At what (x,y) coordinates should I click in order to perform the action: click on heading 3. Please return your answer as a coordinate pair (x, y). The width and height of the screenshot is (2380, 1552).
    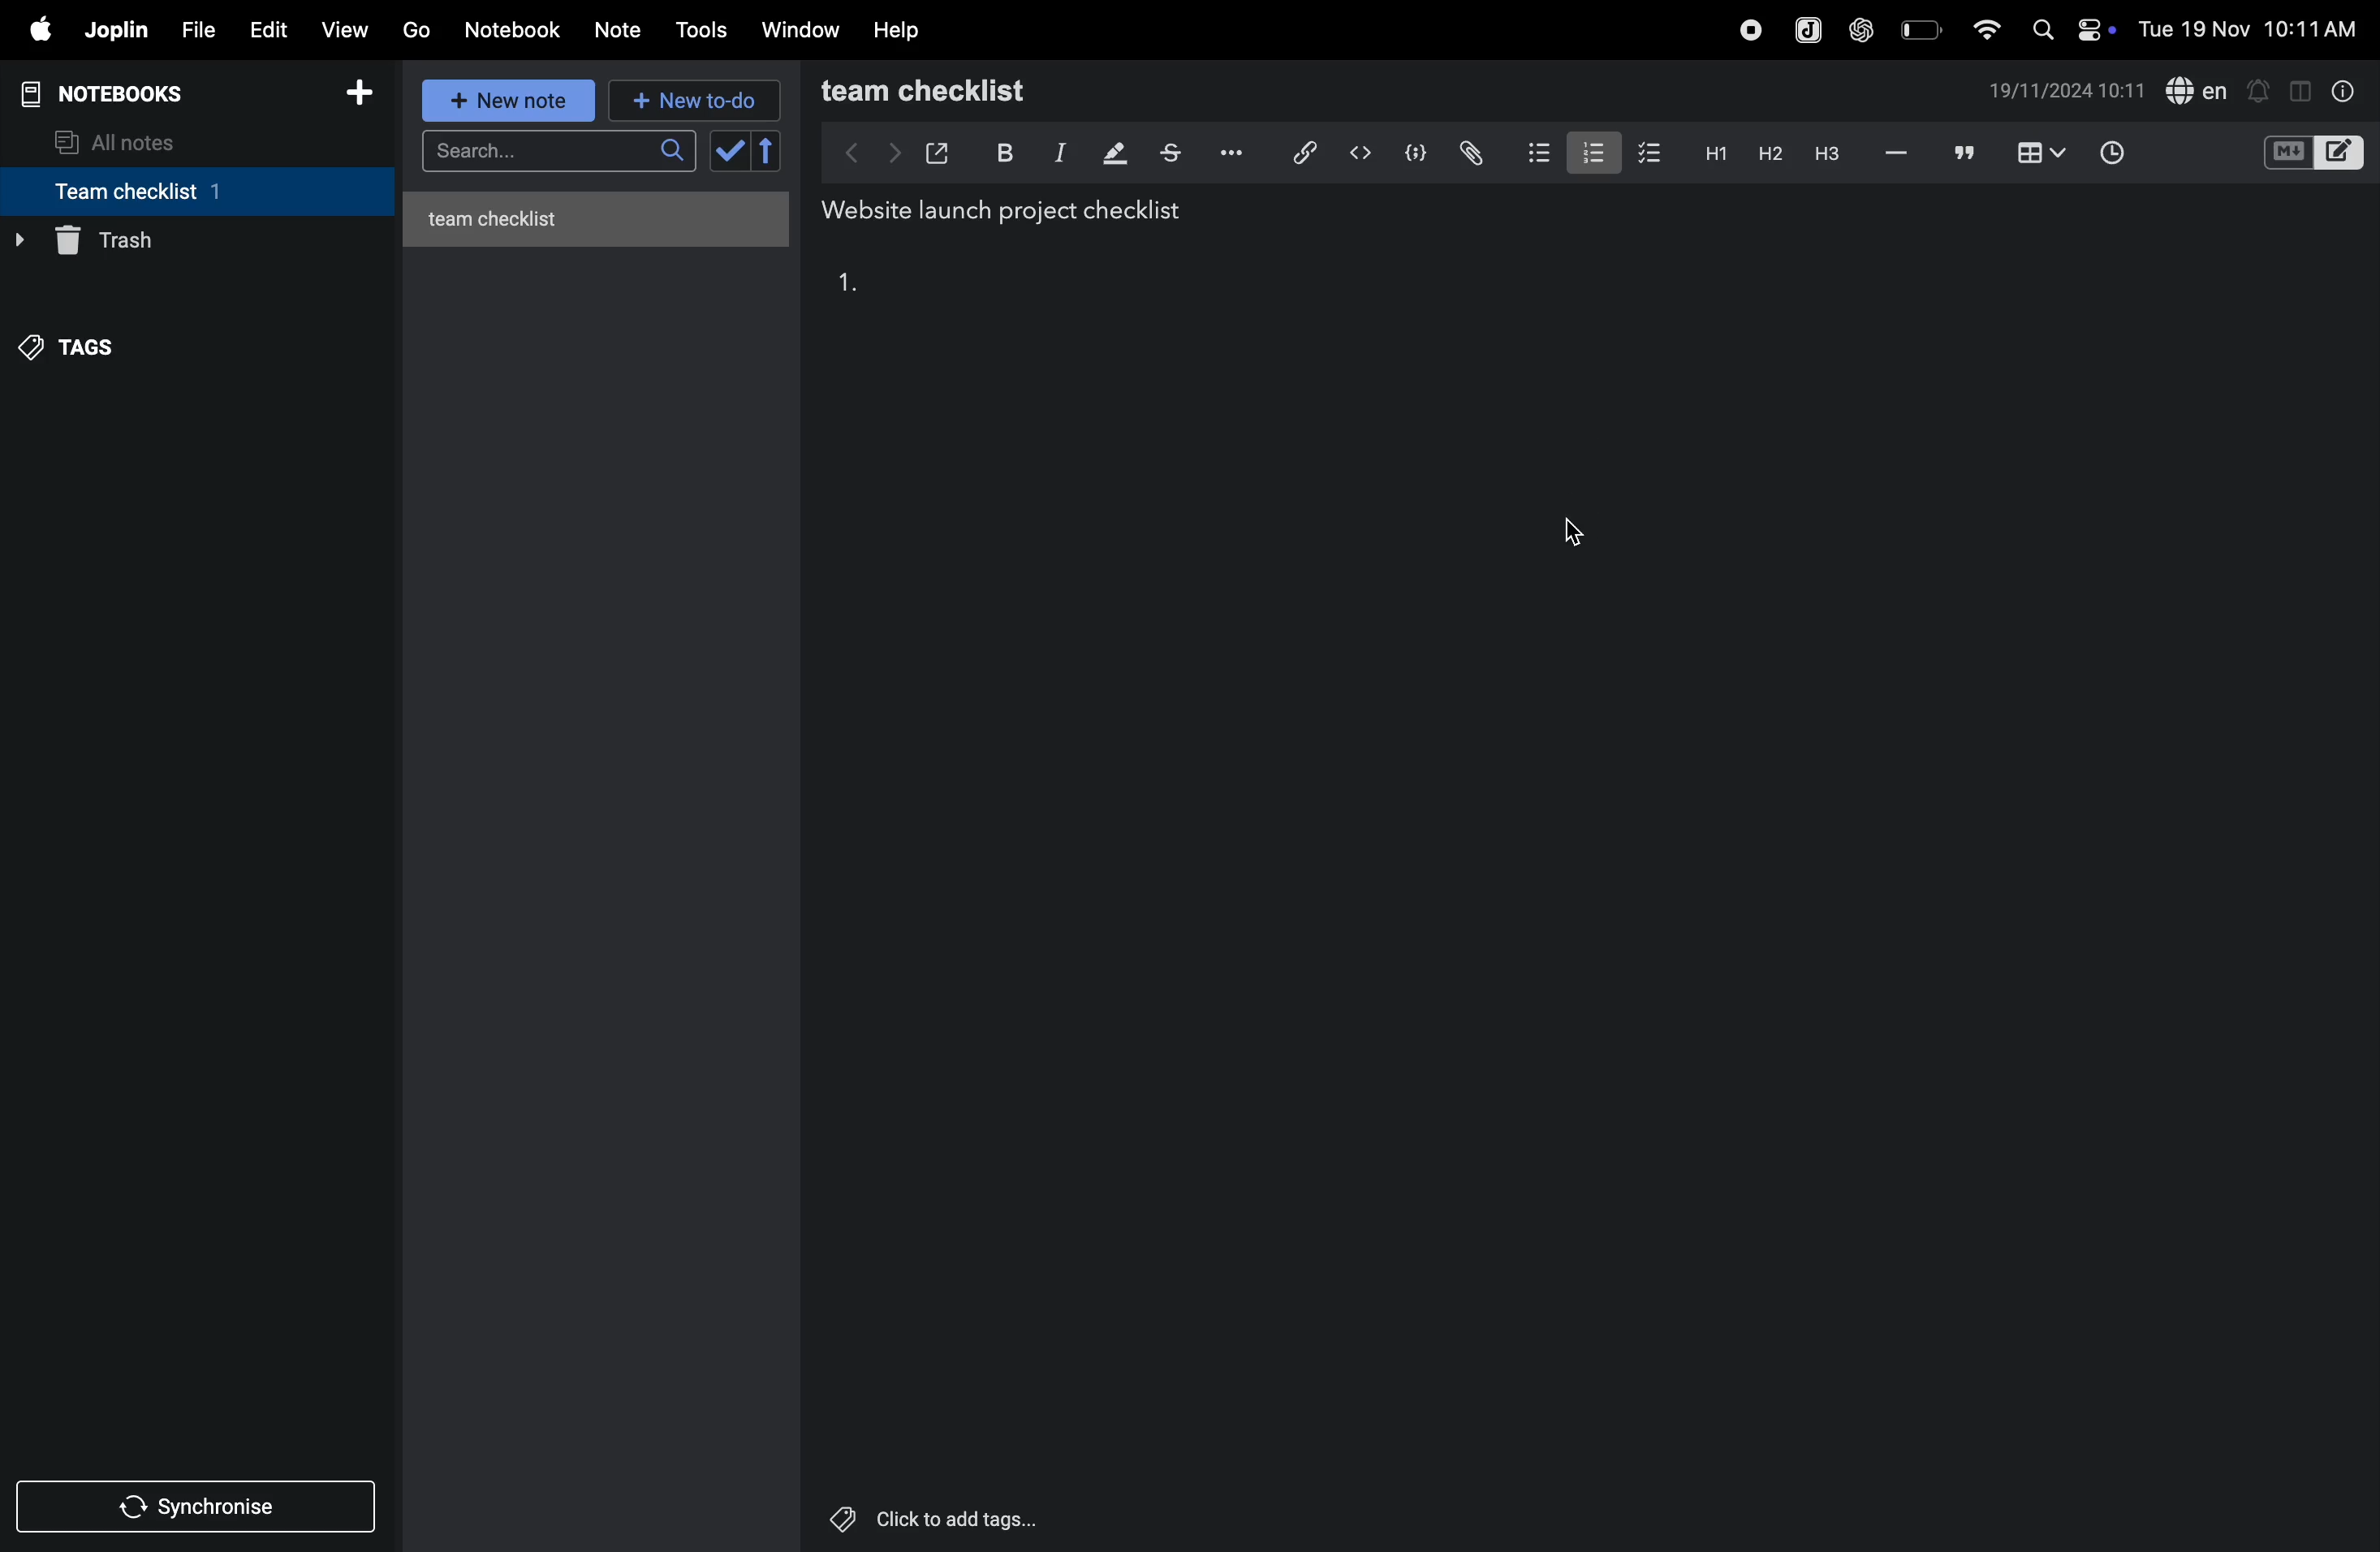
    Looking at the image, I should click on (1826, 153).